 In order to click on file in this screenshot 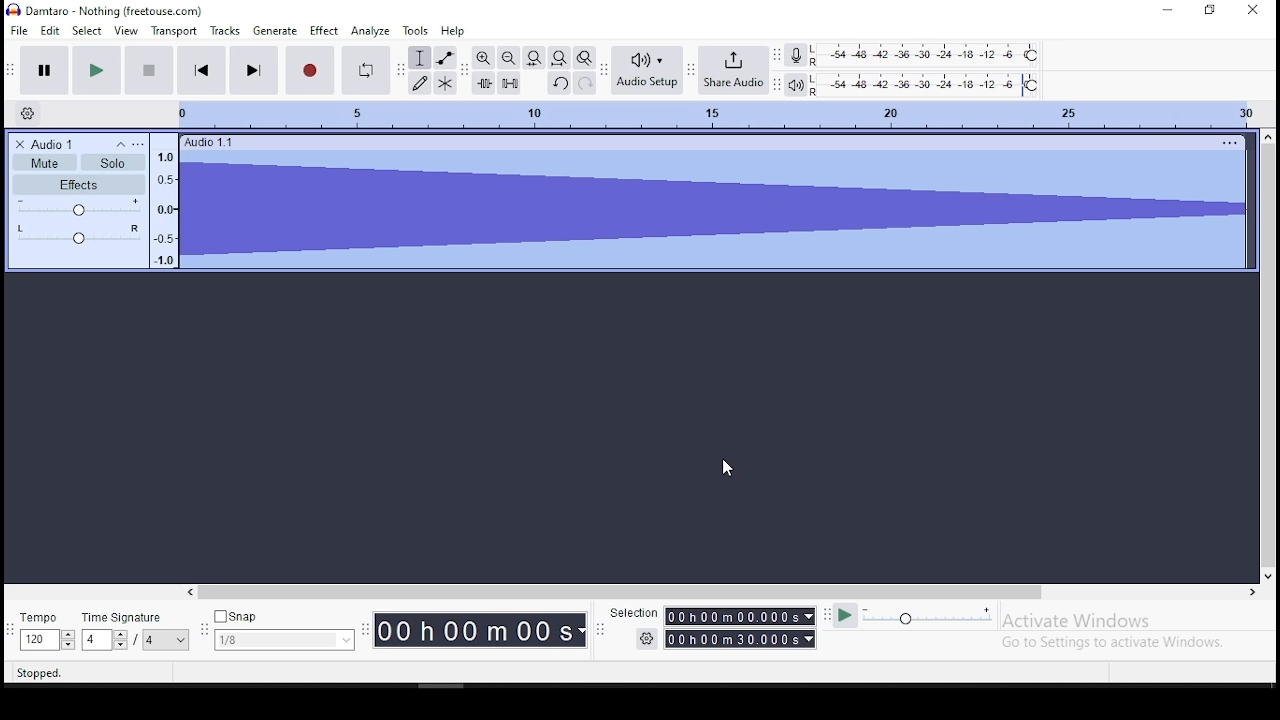, I will do `click(19, 31)`.